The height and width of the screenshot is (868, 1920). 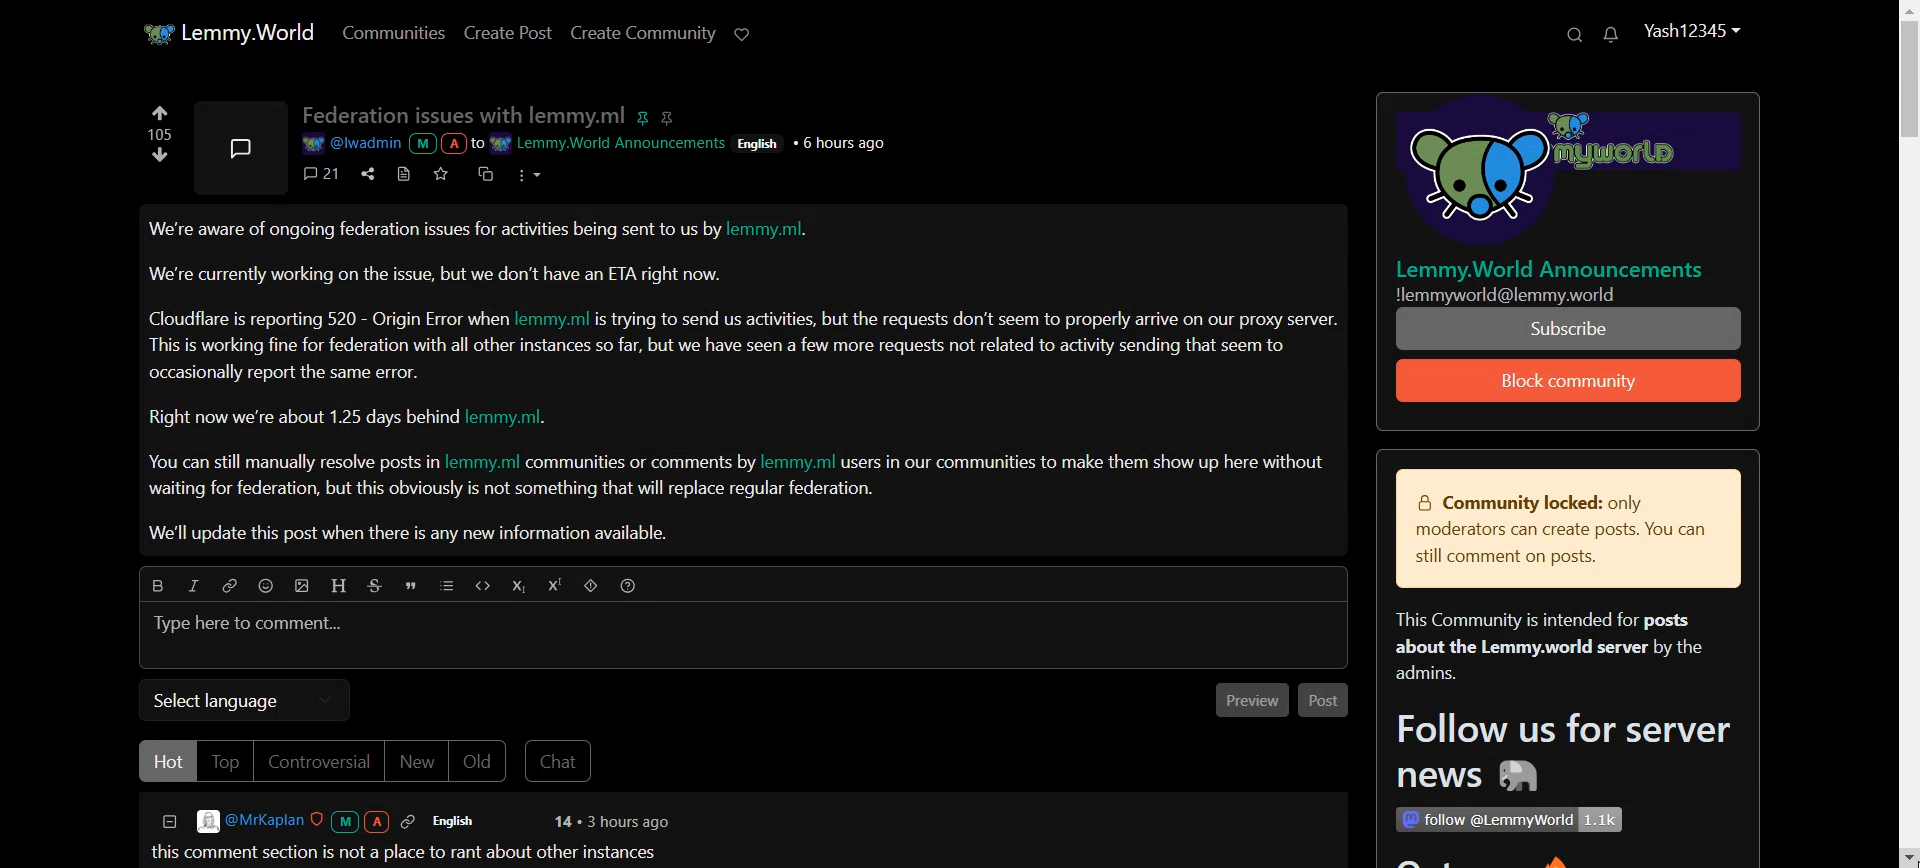 I want to click on Strike through, so click(x=377, y=586).